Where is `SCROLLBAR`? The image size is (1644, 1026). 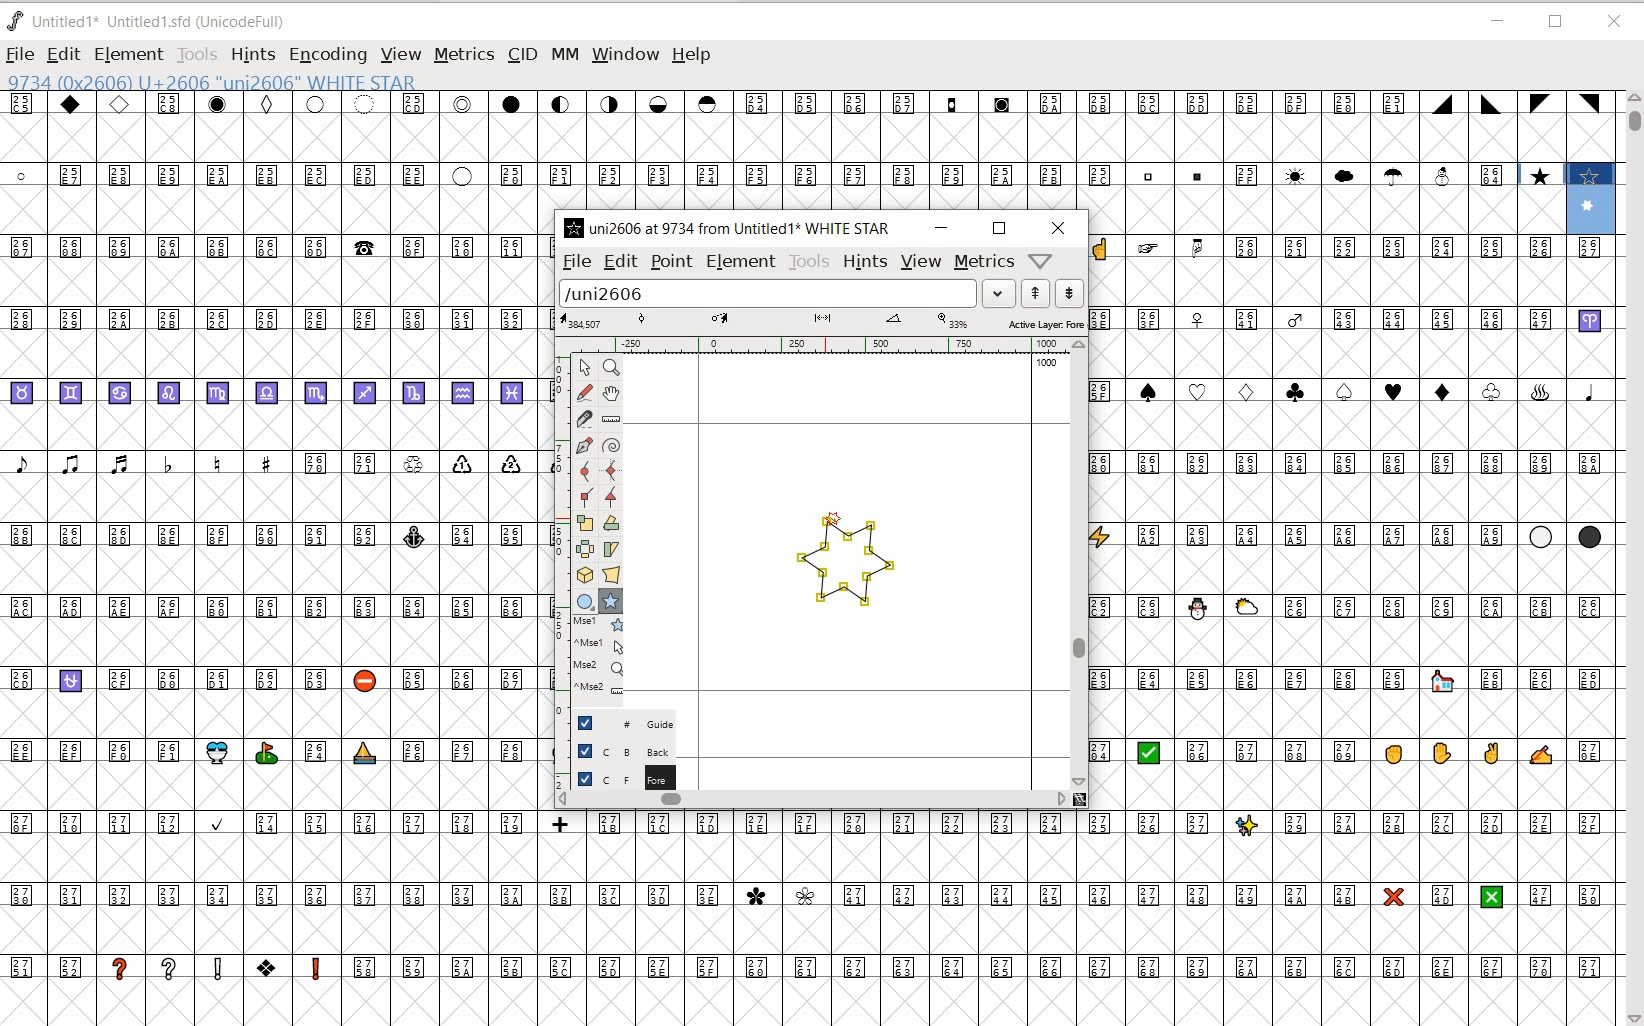
SCROLLBAR is located at coordinates (1079, 562).